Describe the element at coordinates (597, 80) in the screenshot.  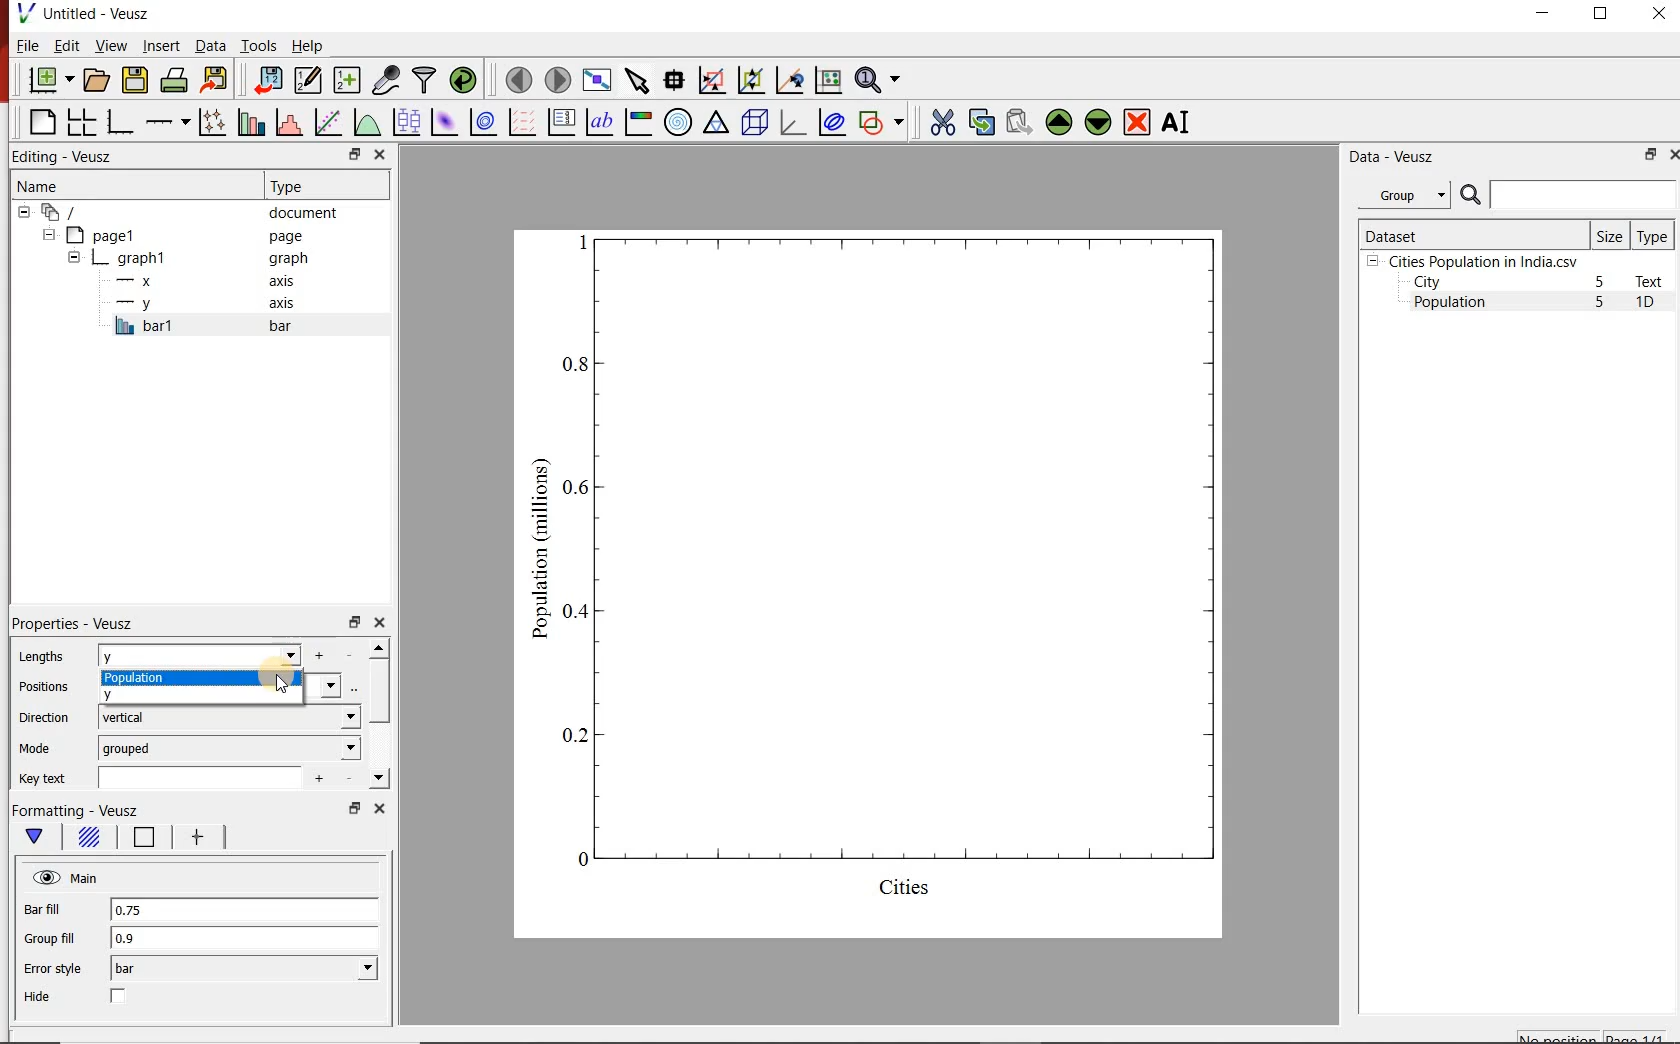
I see `view plot full screen` at that location.